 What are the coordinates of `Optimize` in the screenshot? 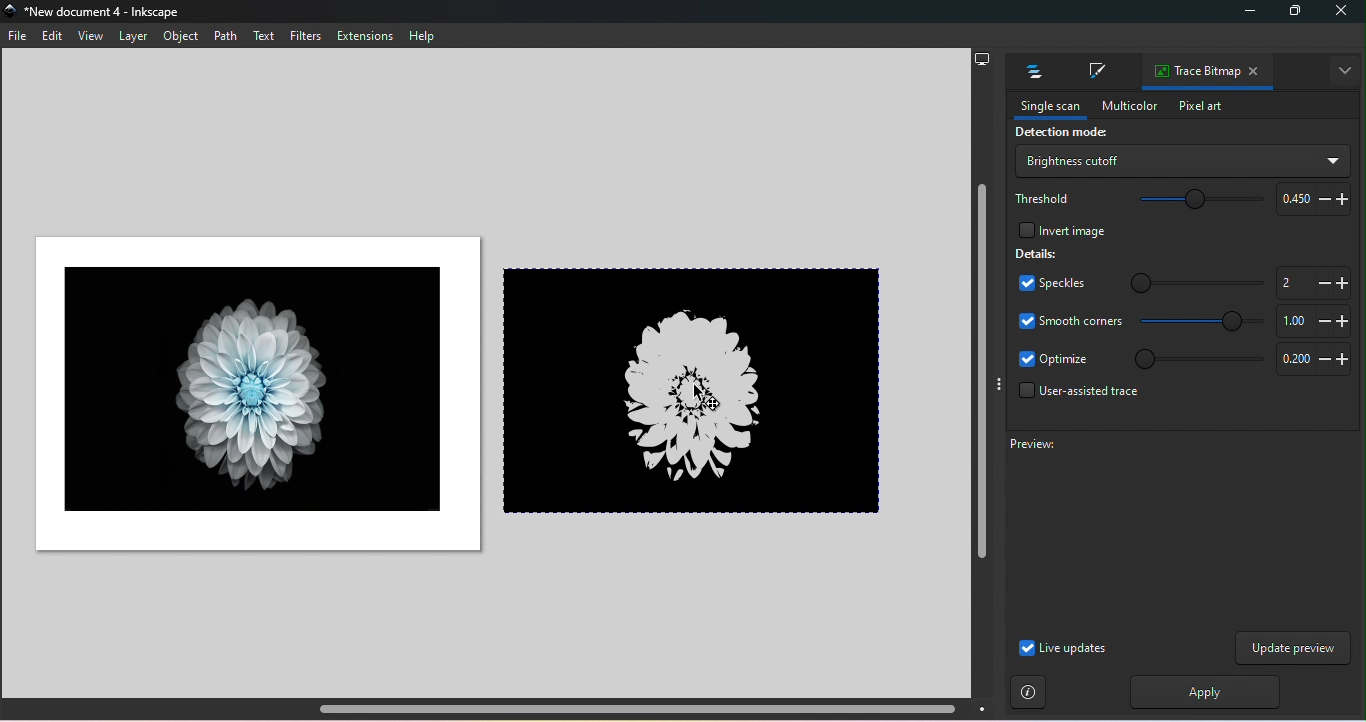 It's located at (1054, 360).